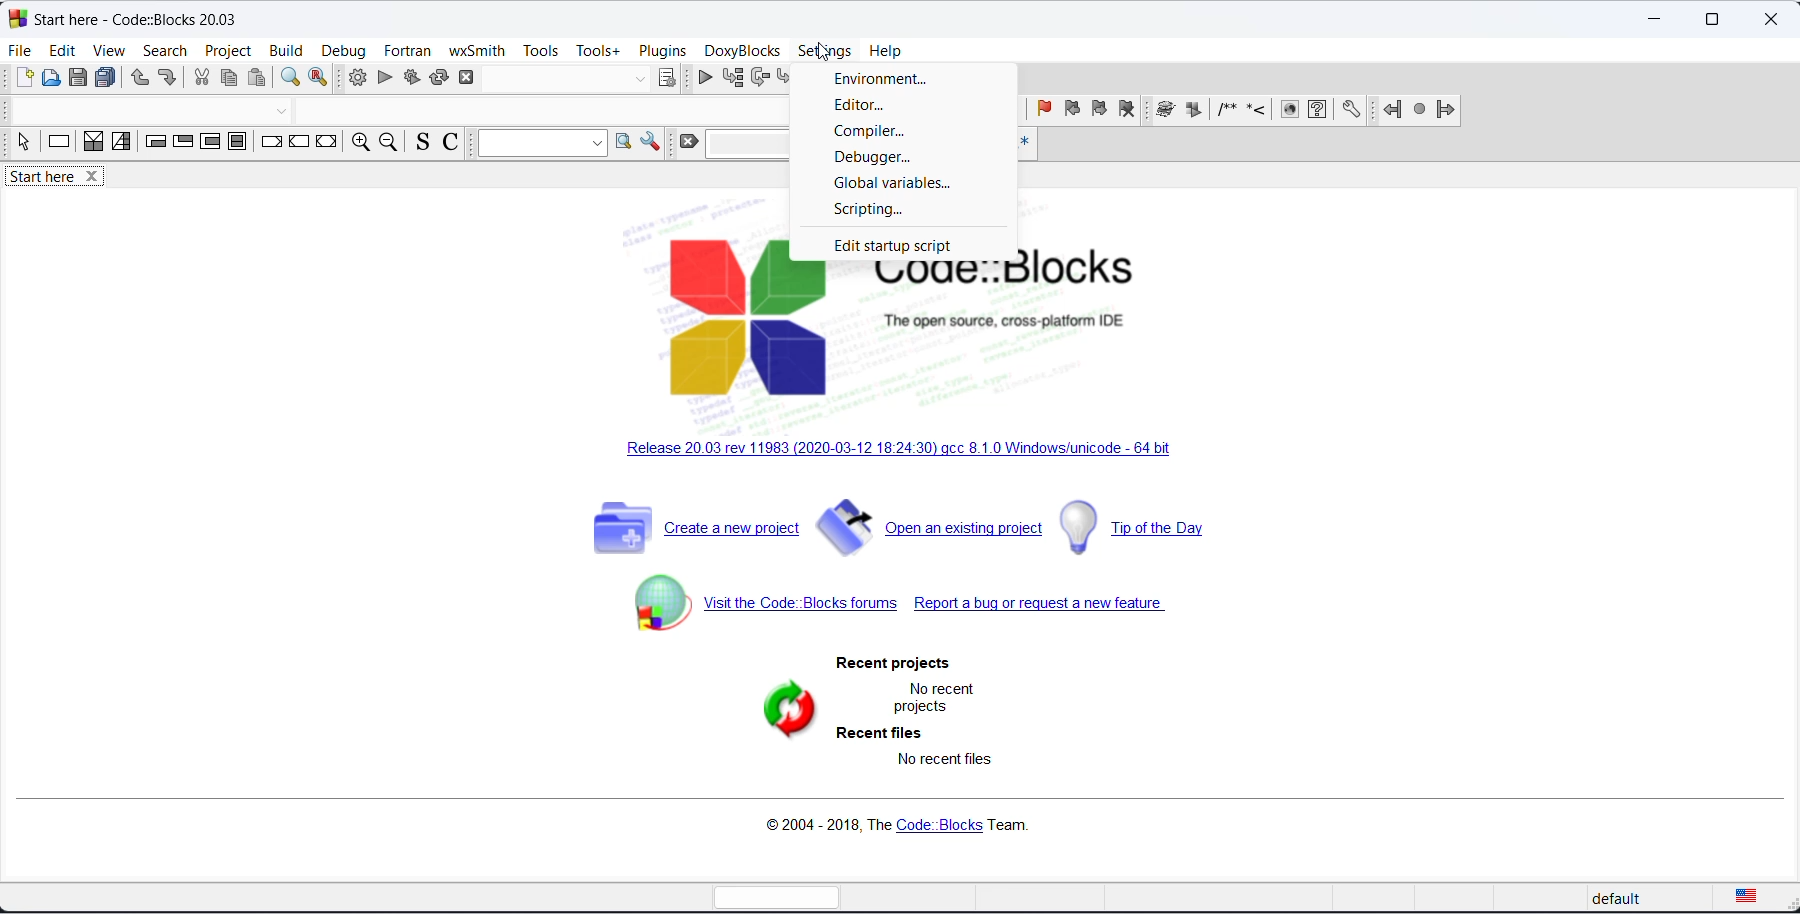  I want to click on last jump, so click(1420, 110).